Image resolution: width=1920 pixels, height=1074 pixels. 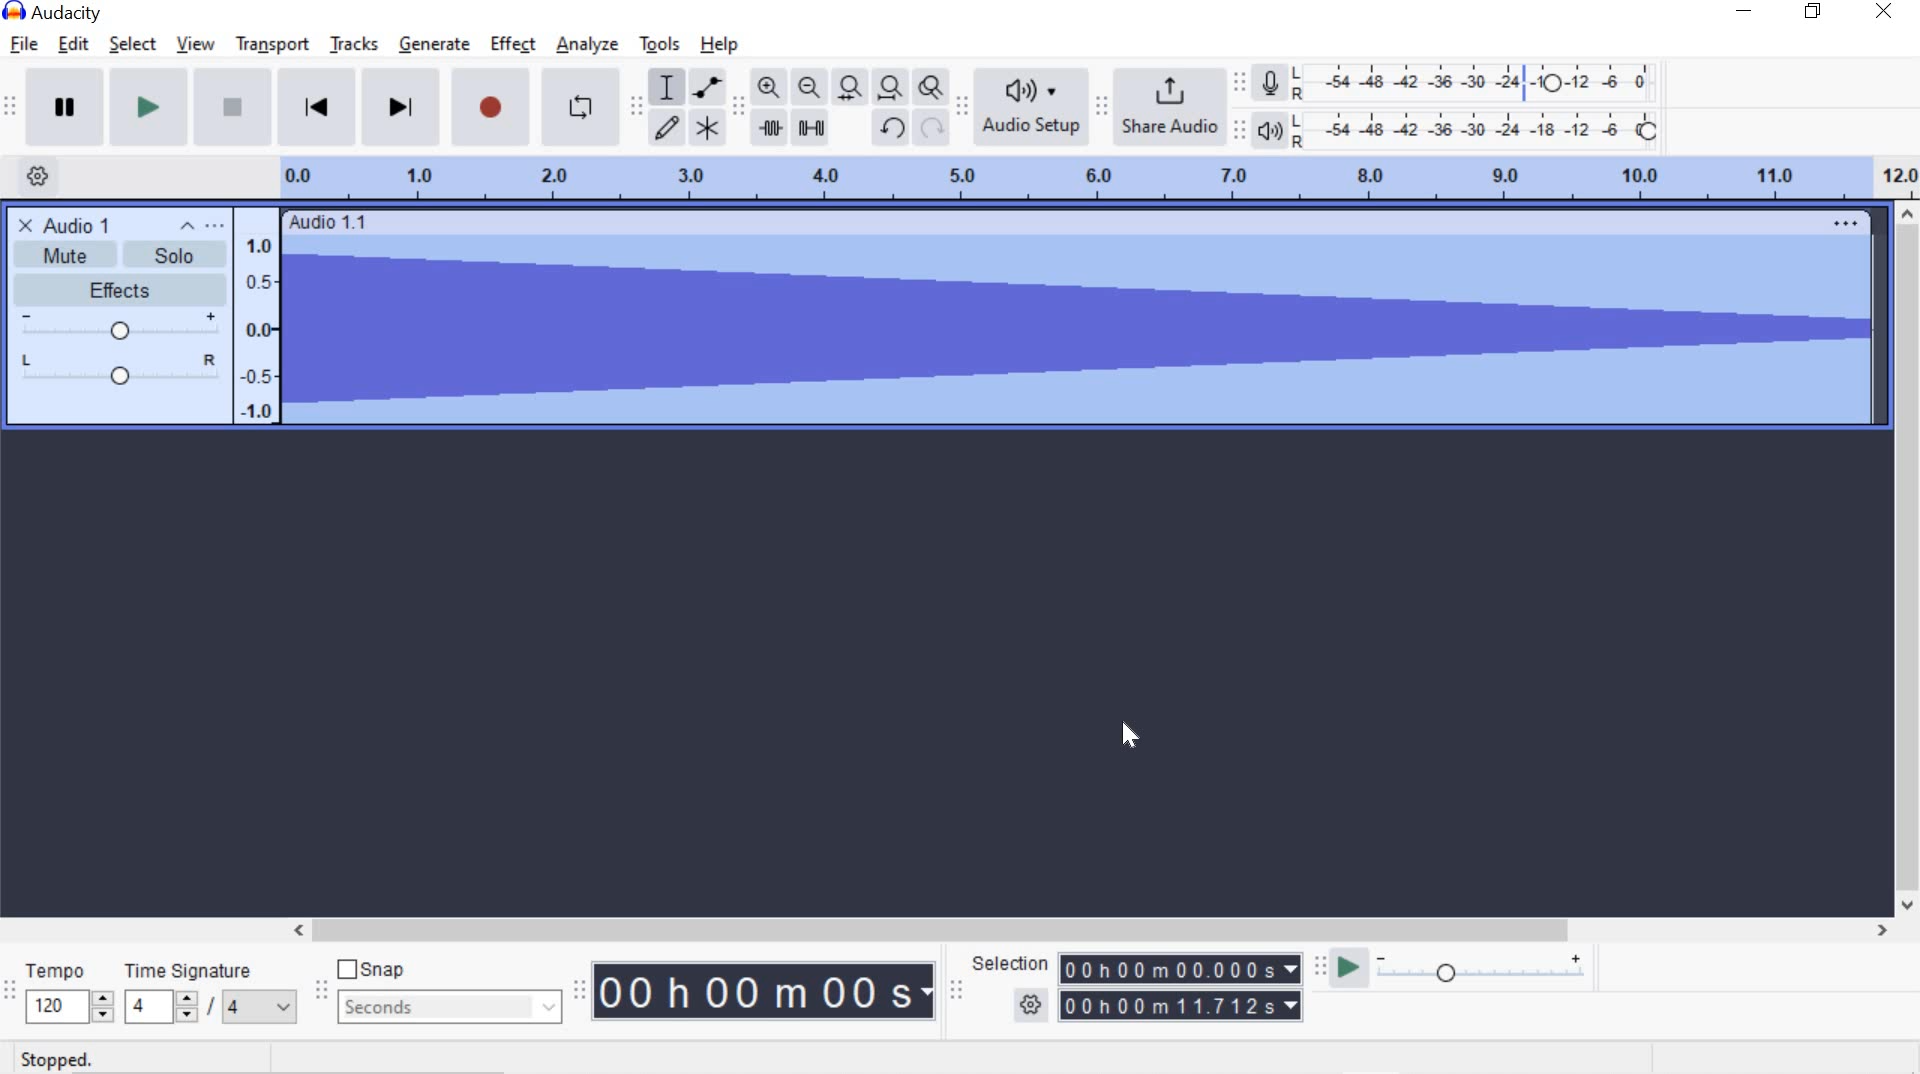 What do you see at coordinates (1162, 1006) in the screenshot?
I see `selection time` at bounding box center [1162, 1006].